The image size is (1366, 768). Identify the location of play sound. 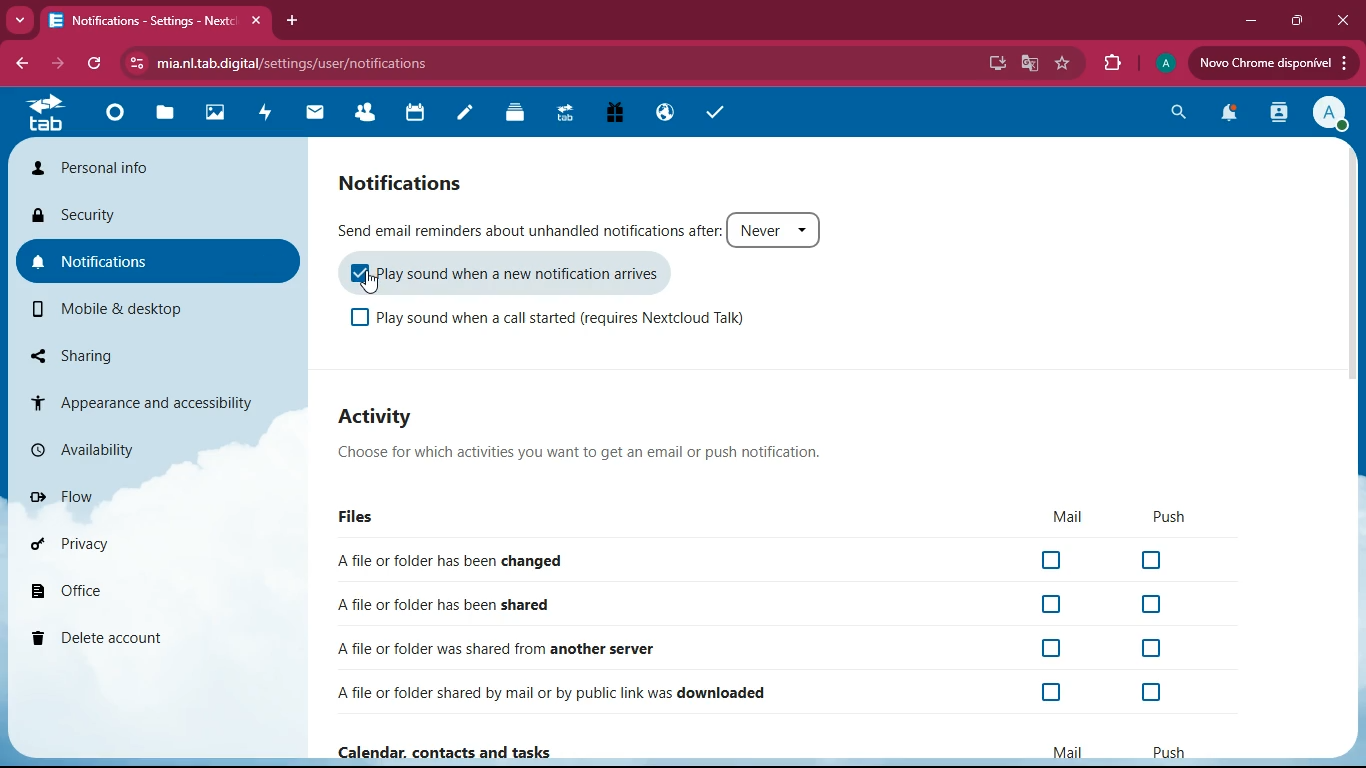
(582, 323).